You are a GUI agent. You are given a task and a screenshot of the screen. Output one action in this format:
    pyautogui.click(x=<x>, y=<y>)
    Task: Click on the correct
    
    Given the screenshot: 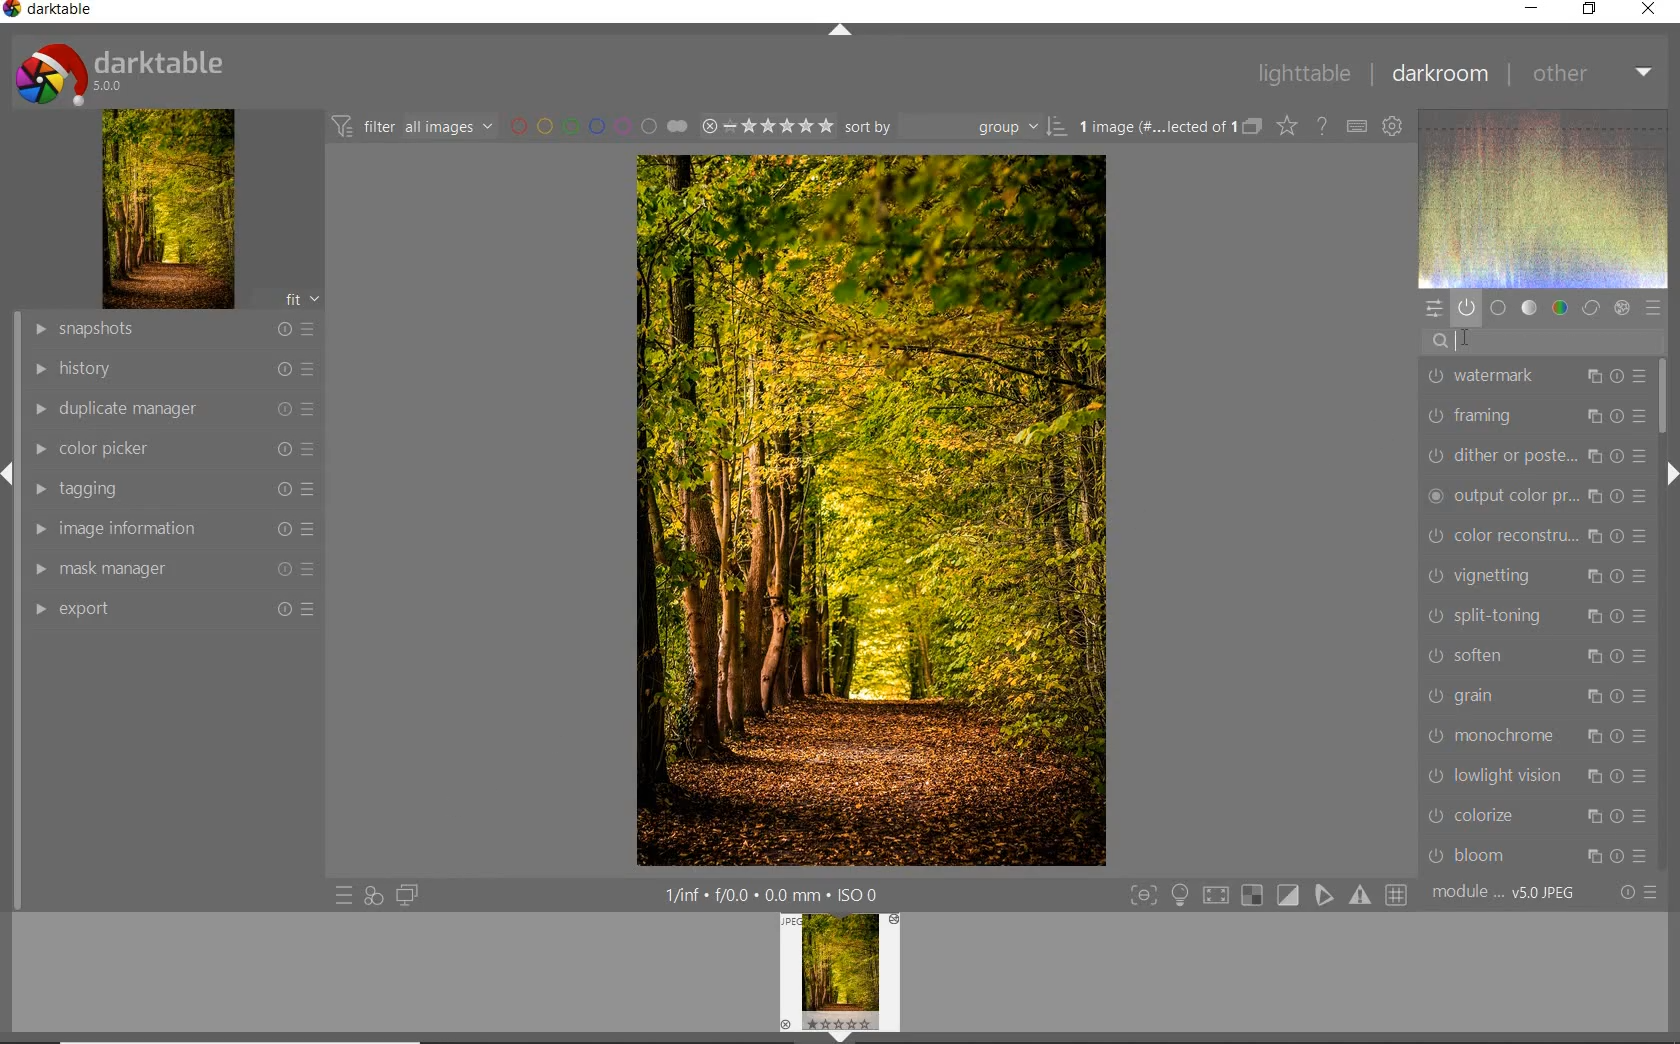 What is the action you would take?
    pyautogui.click(x=1590, y=309)
    